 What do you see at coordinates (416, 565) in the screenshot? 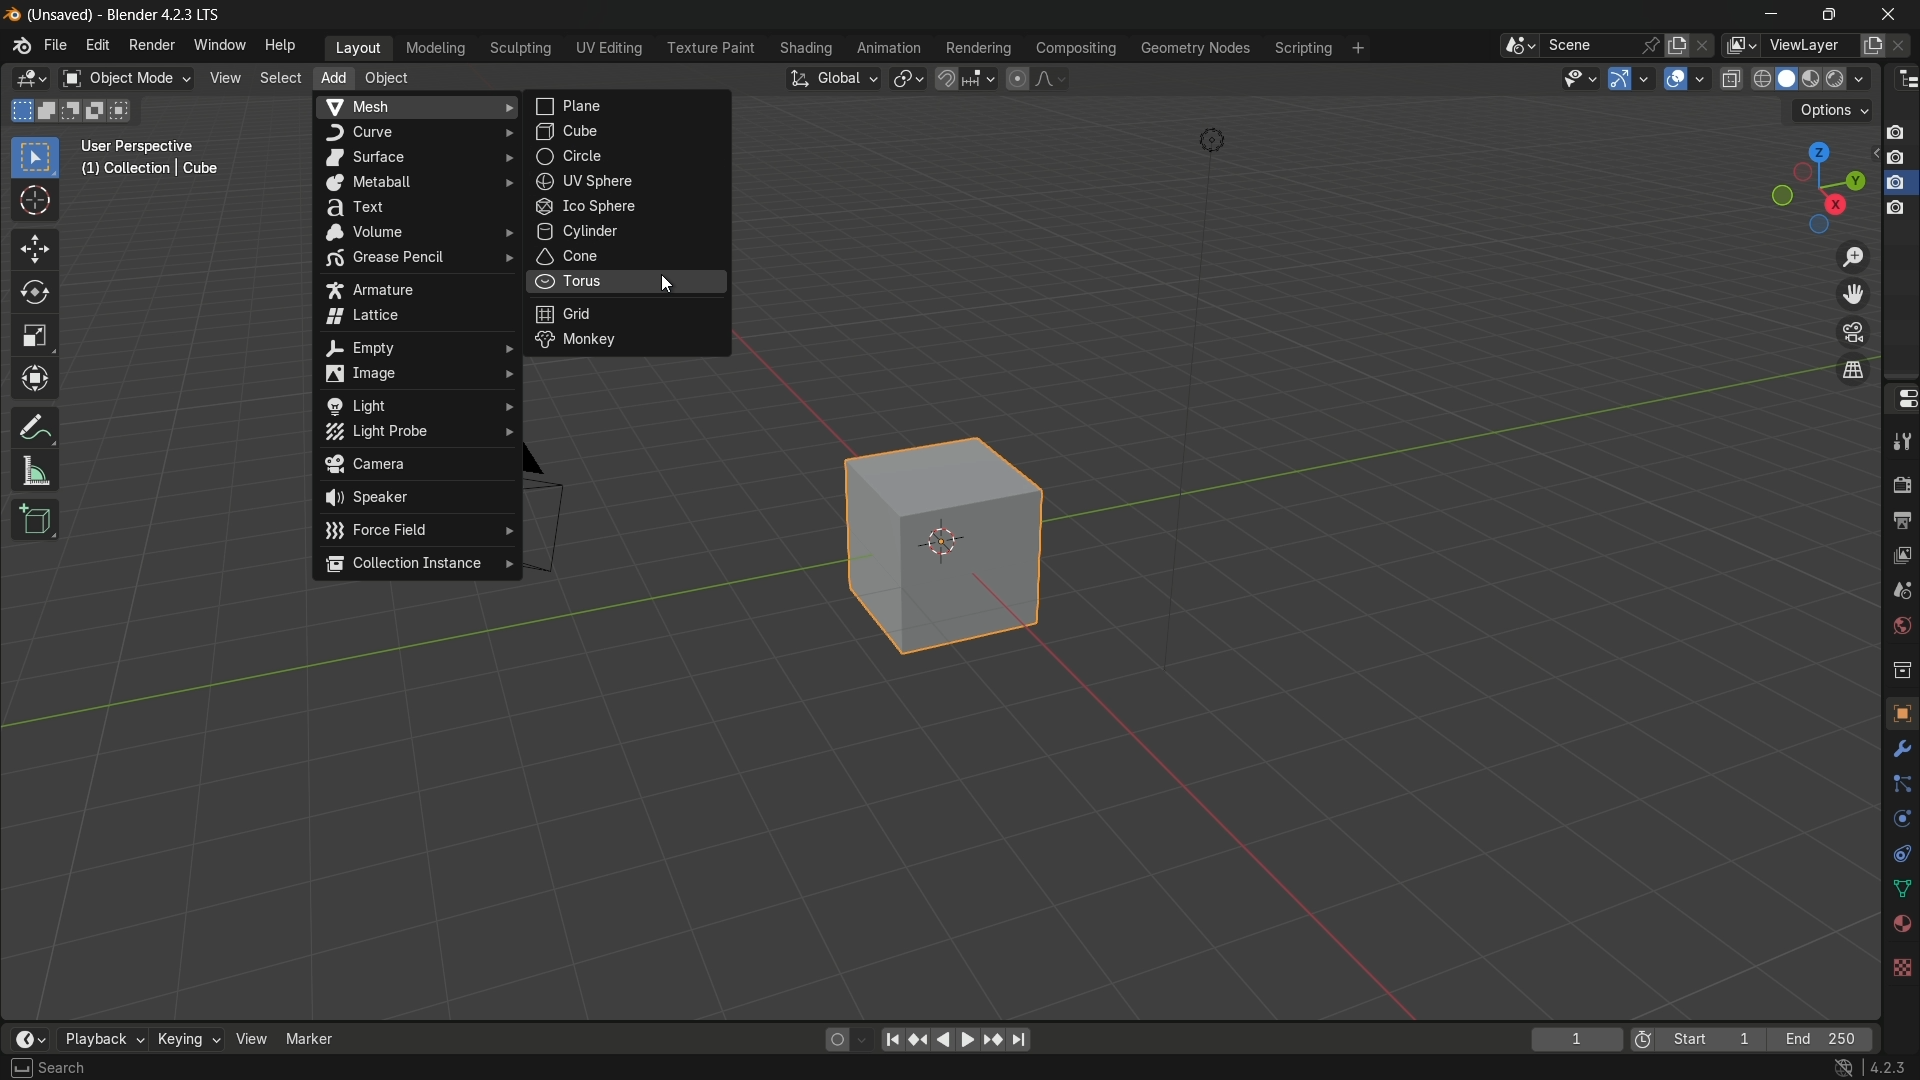
I see `collection instance` at bounding box center [416, 565].